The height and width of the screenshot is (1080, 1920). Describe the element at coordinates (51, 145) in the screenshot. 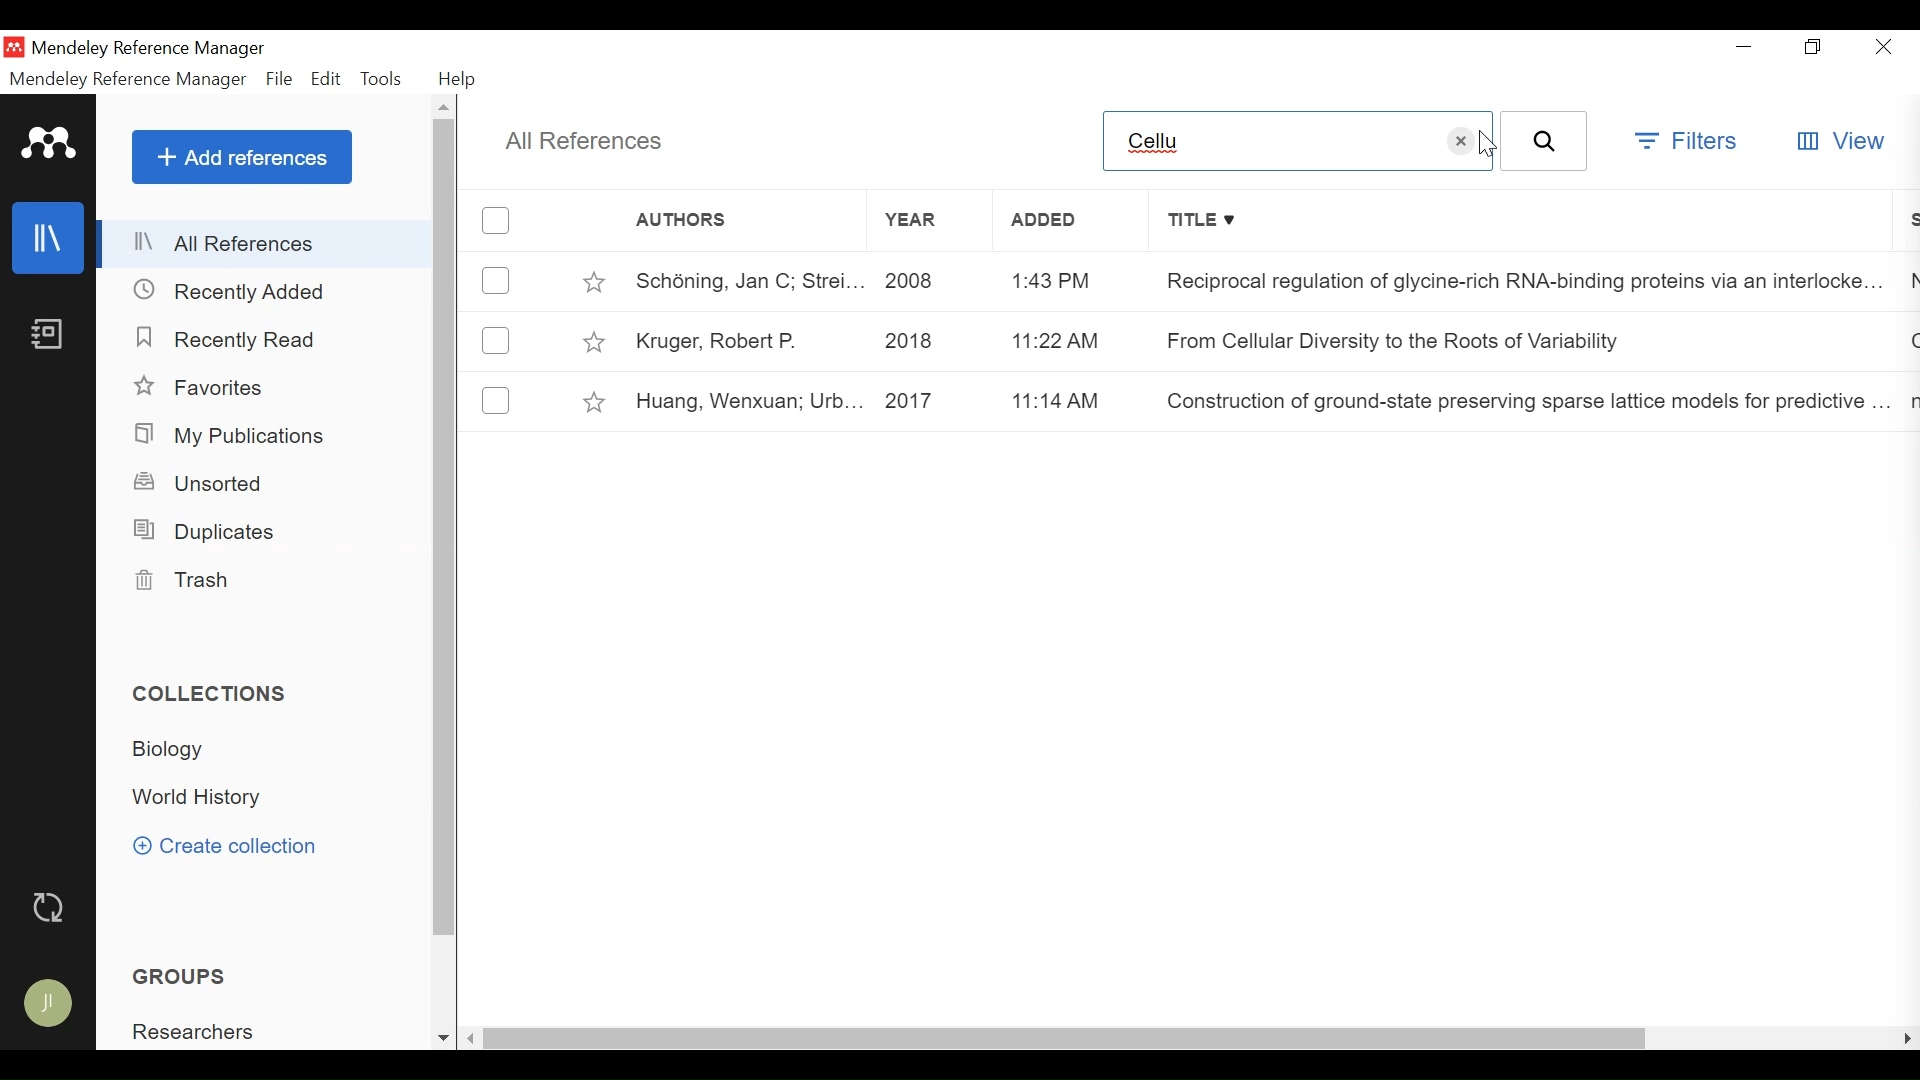

I see `Mendeley Logo` at that location.